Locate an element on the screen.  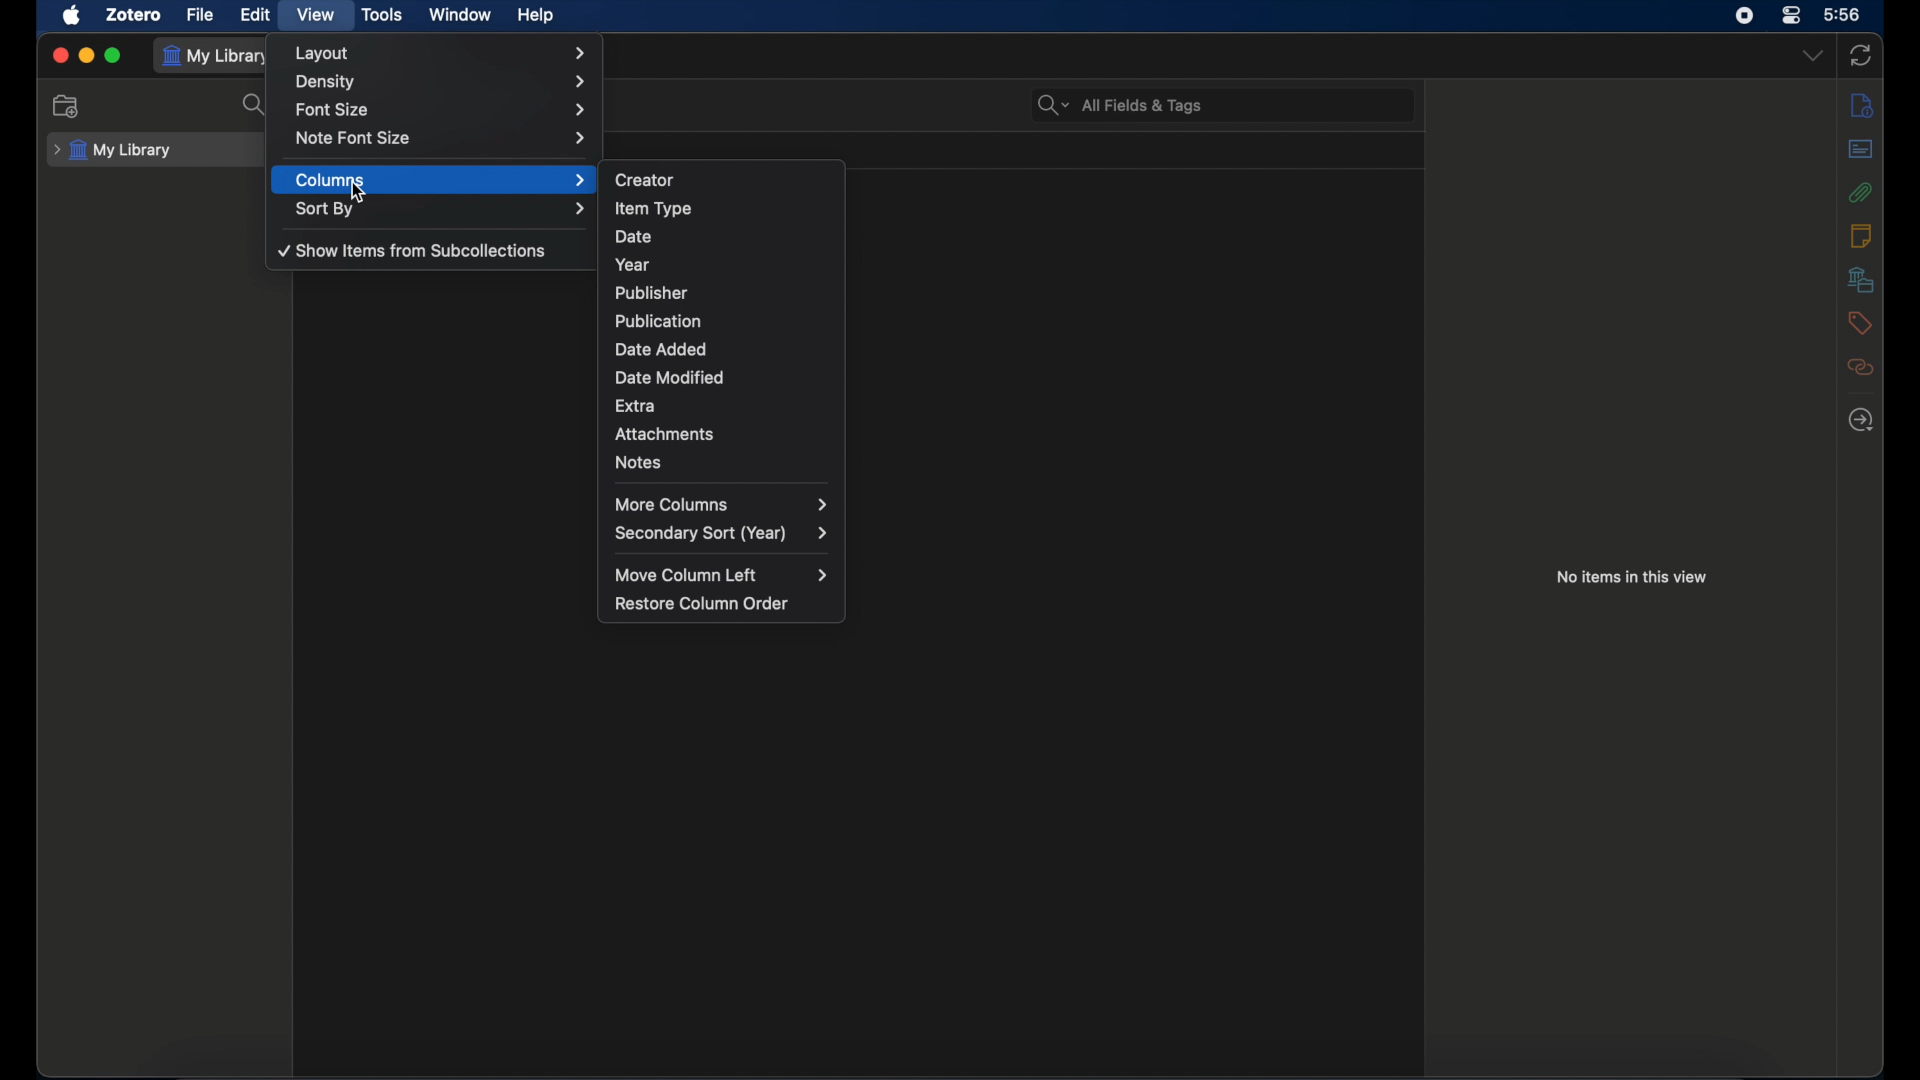
density is located at coordinates (442, 83).